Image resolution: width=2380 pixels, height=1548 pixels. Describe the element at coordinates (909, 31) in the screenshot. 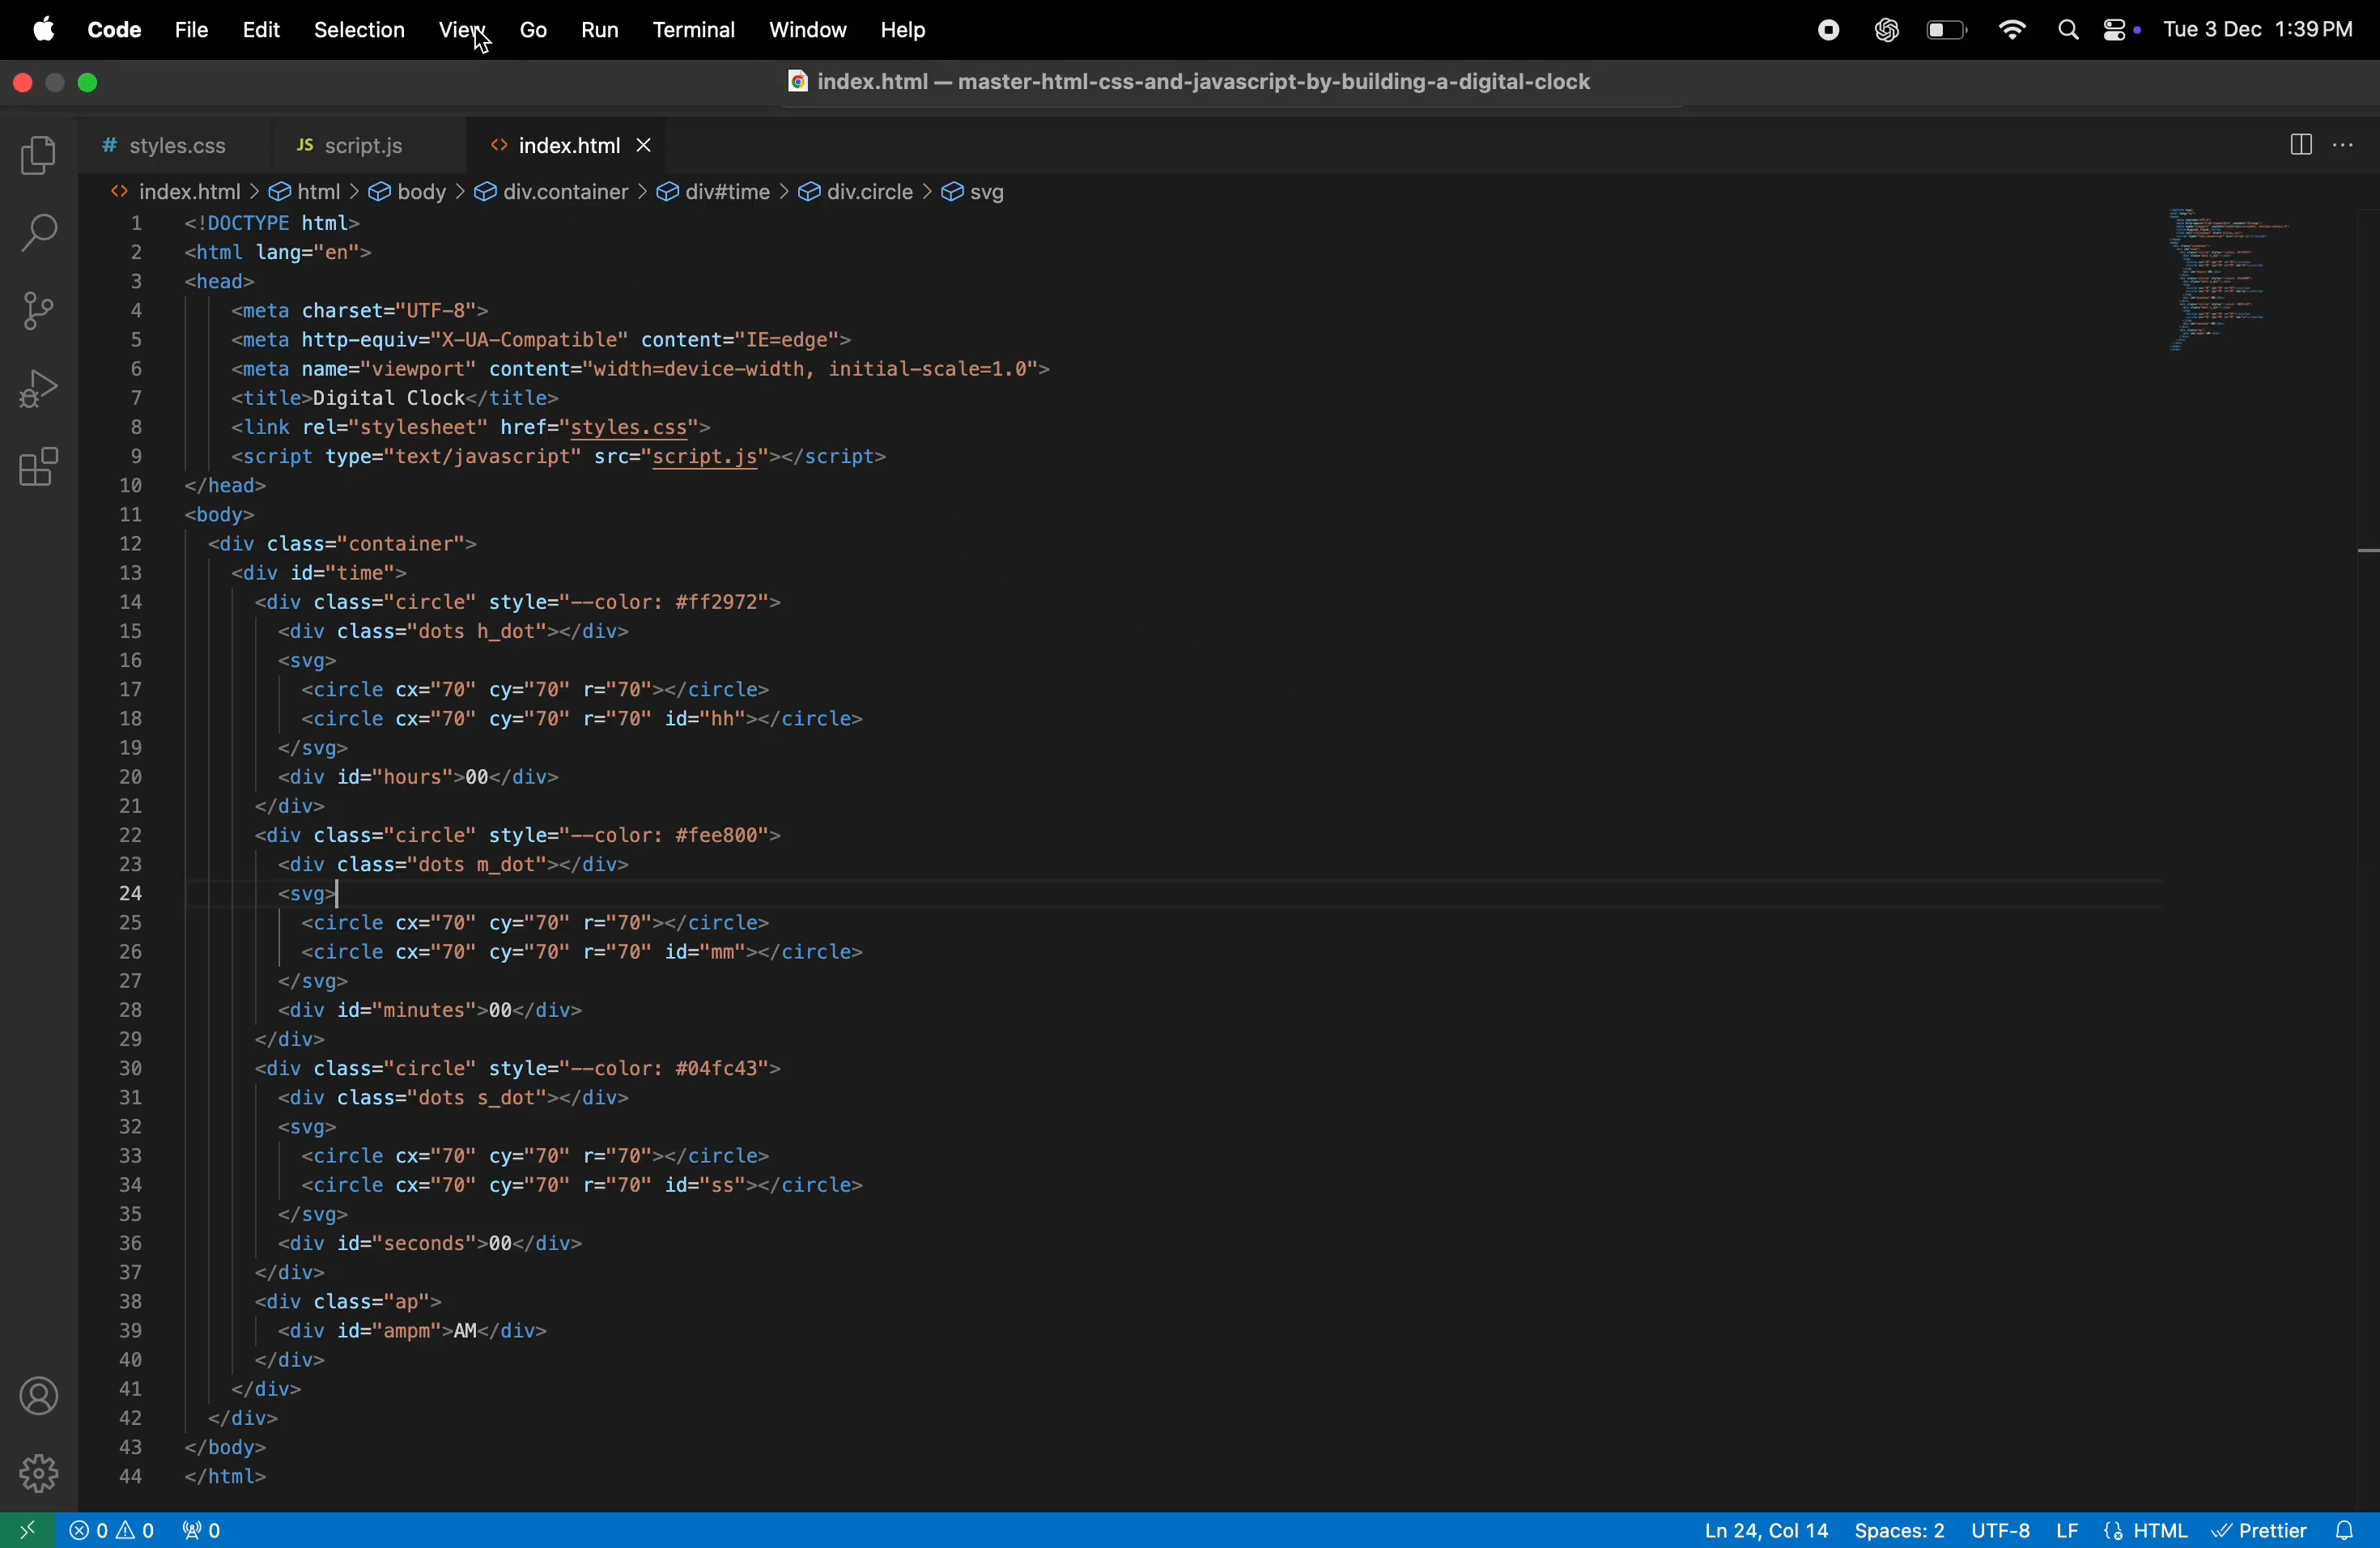

I see `help` at that location.